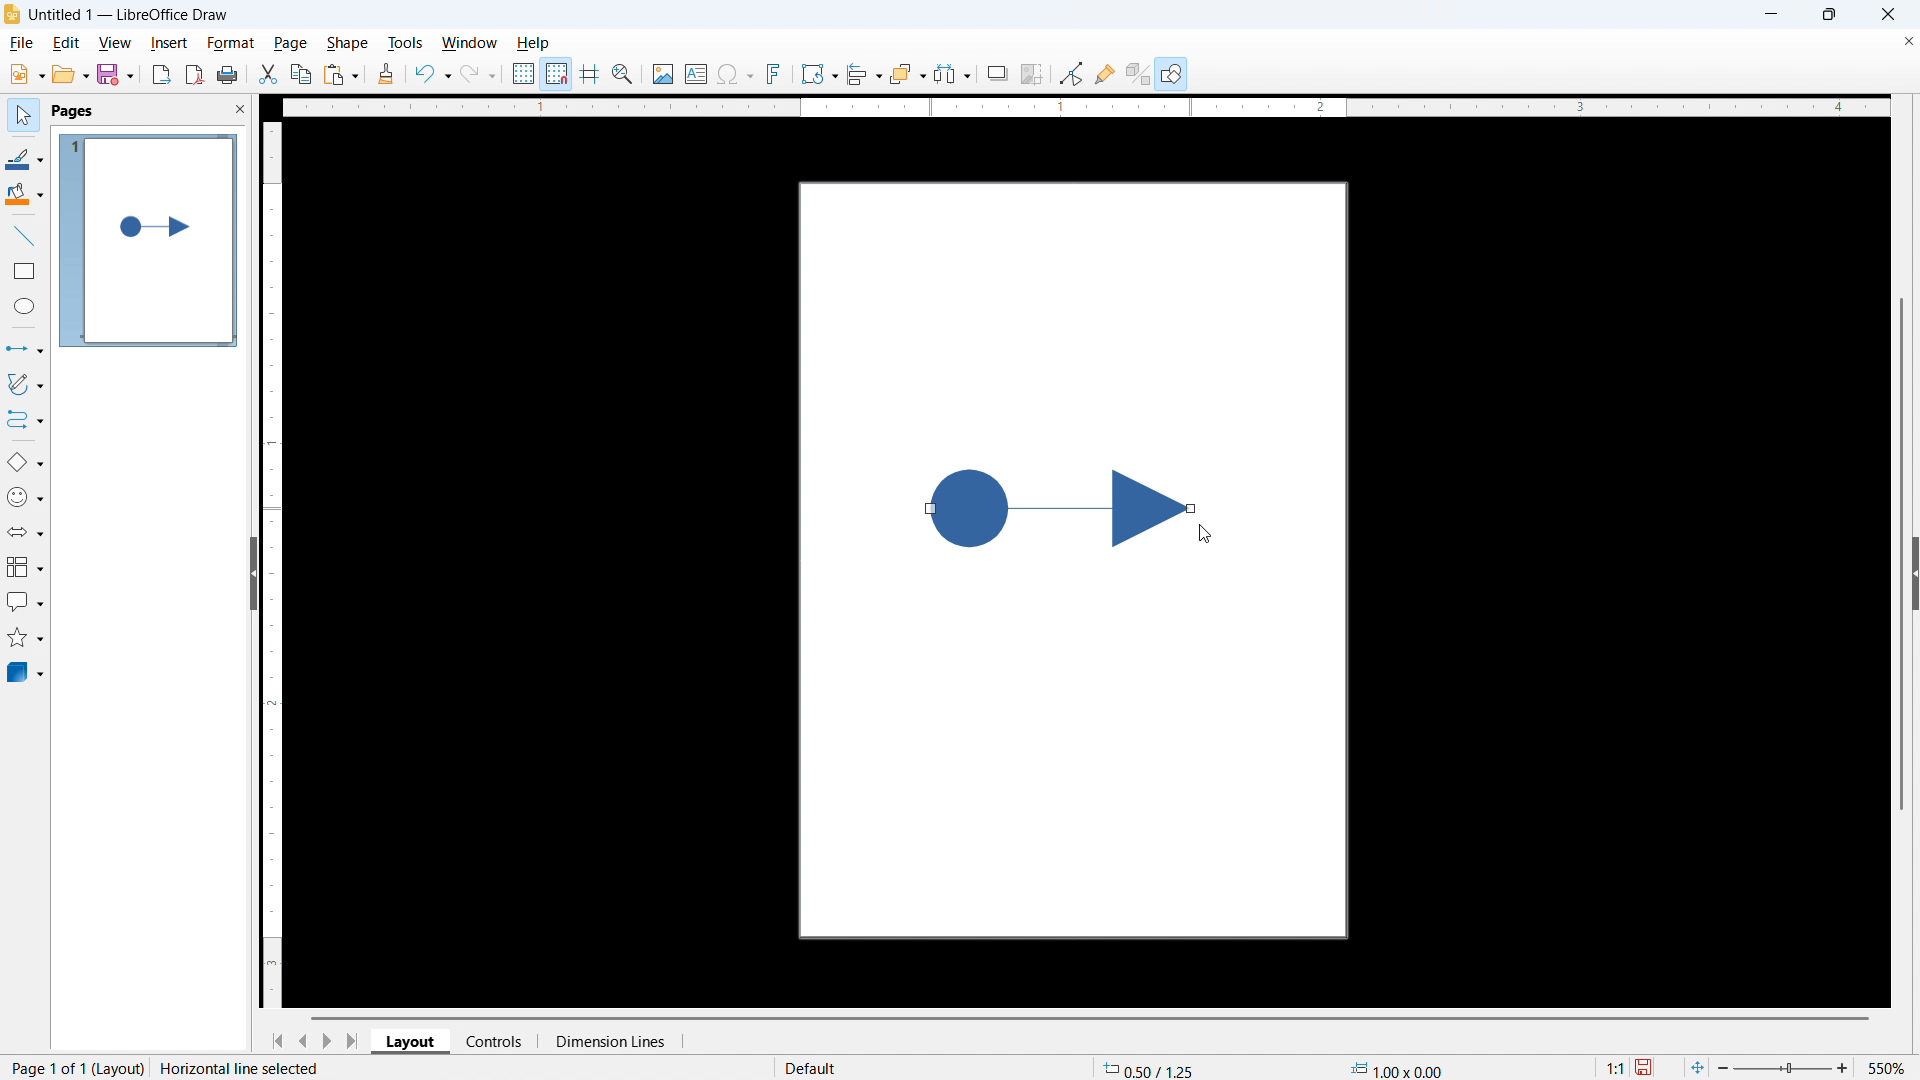 This screenshot has height=1080, width=1920. What do you see at coordinates (1138, 73) in the screenshot?
I see `Toggle extrusion ` at bounding box center [1138, 73].